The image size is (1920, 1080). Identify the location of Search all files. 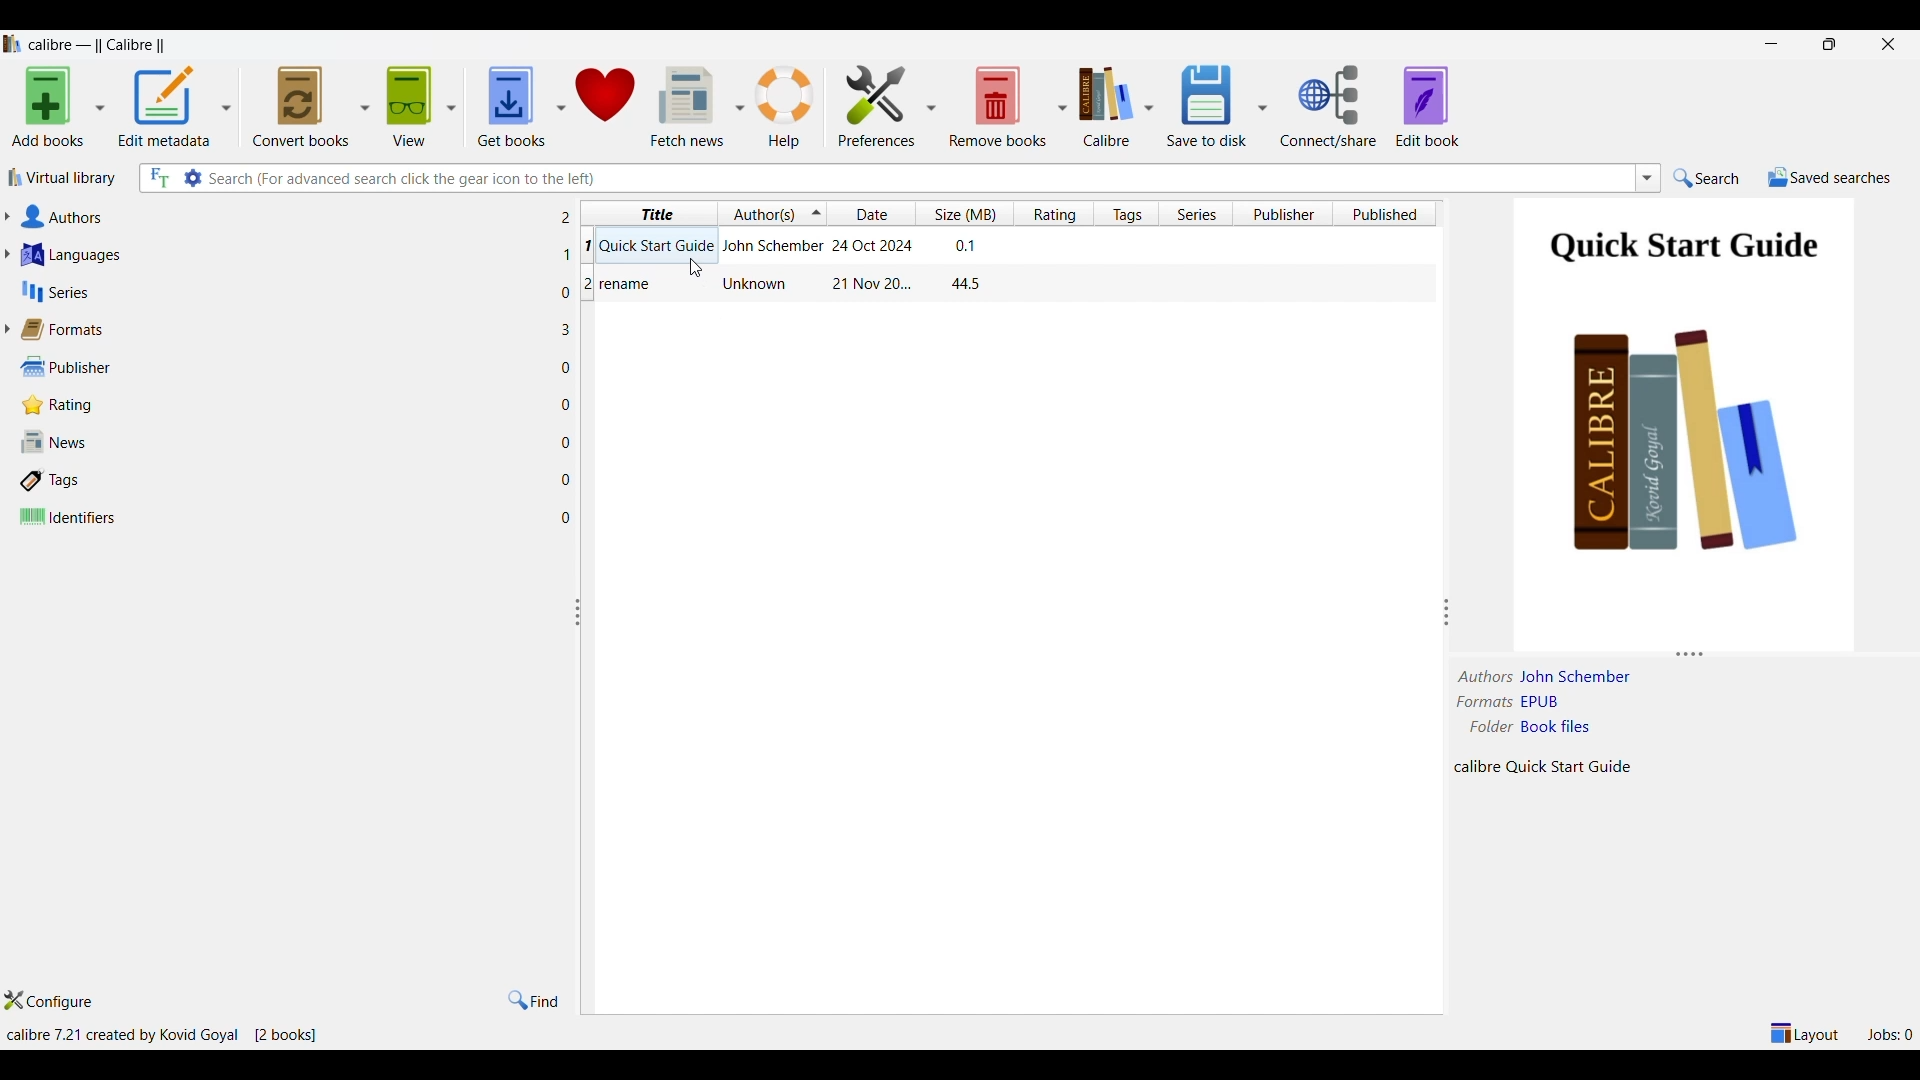
(158, 178).